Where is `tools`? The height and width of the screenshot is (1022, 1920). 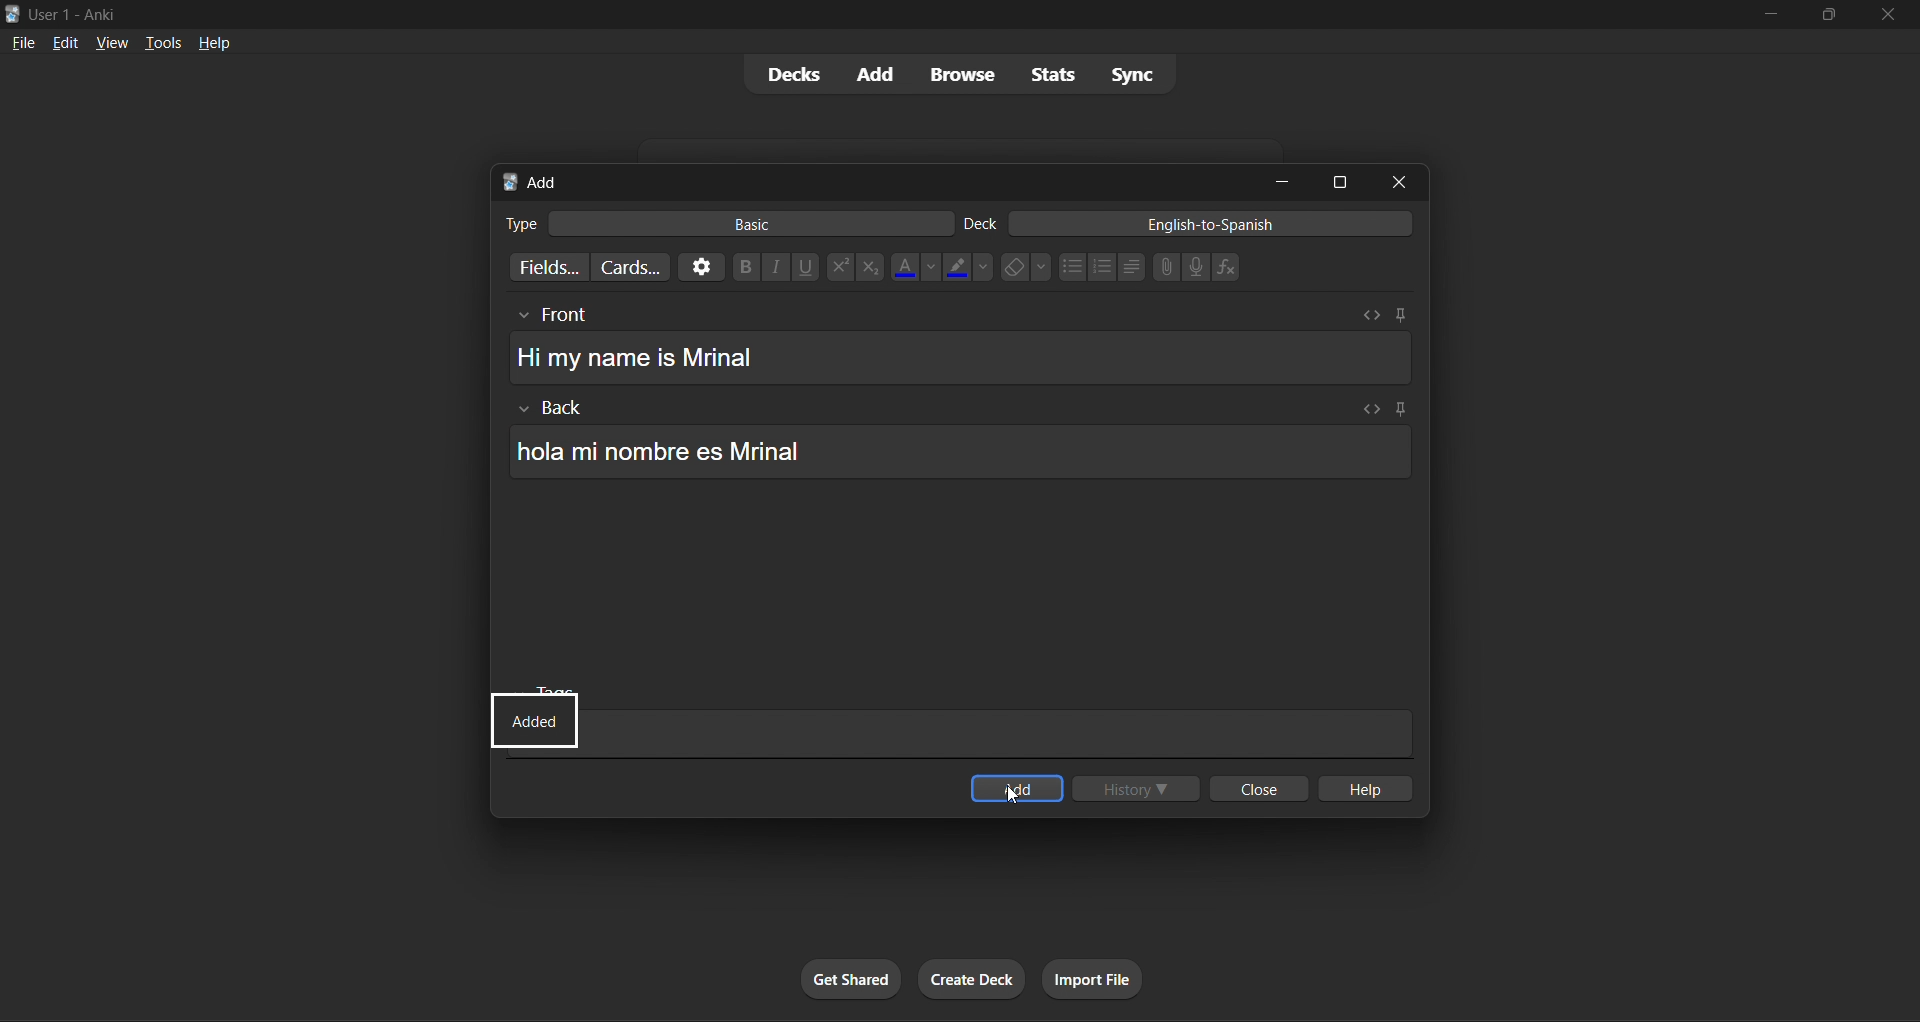 tools is located at coordinates (152, 42).